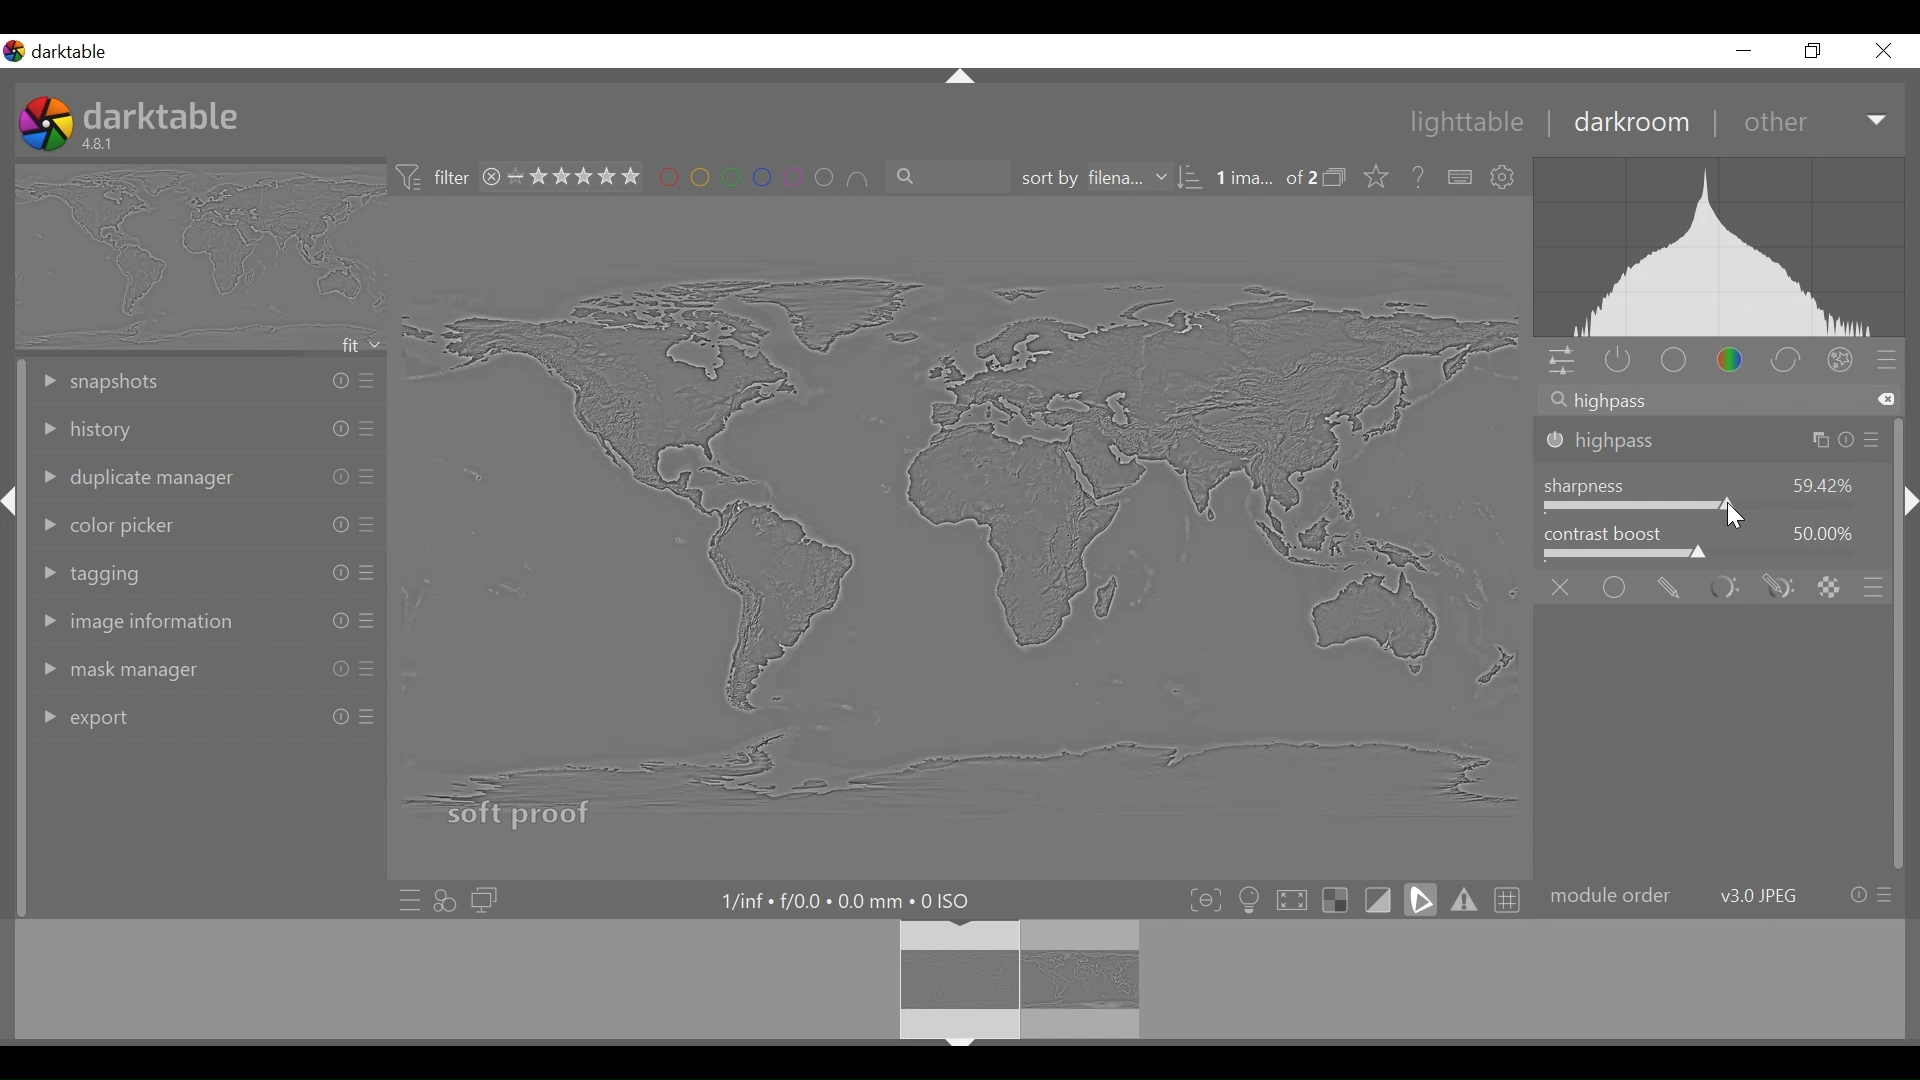 This screenshot has height=1080, width=1920. What do you see at coordinates (207, 430) in the screenshot?
I see `history` at bounding box center [207, 430].